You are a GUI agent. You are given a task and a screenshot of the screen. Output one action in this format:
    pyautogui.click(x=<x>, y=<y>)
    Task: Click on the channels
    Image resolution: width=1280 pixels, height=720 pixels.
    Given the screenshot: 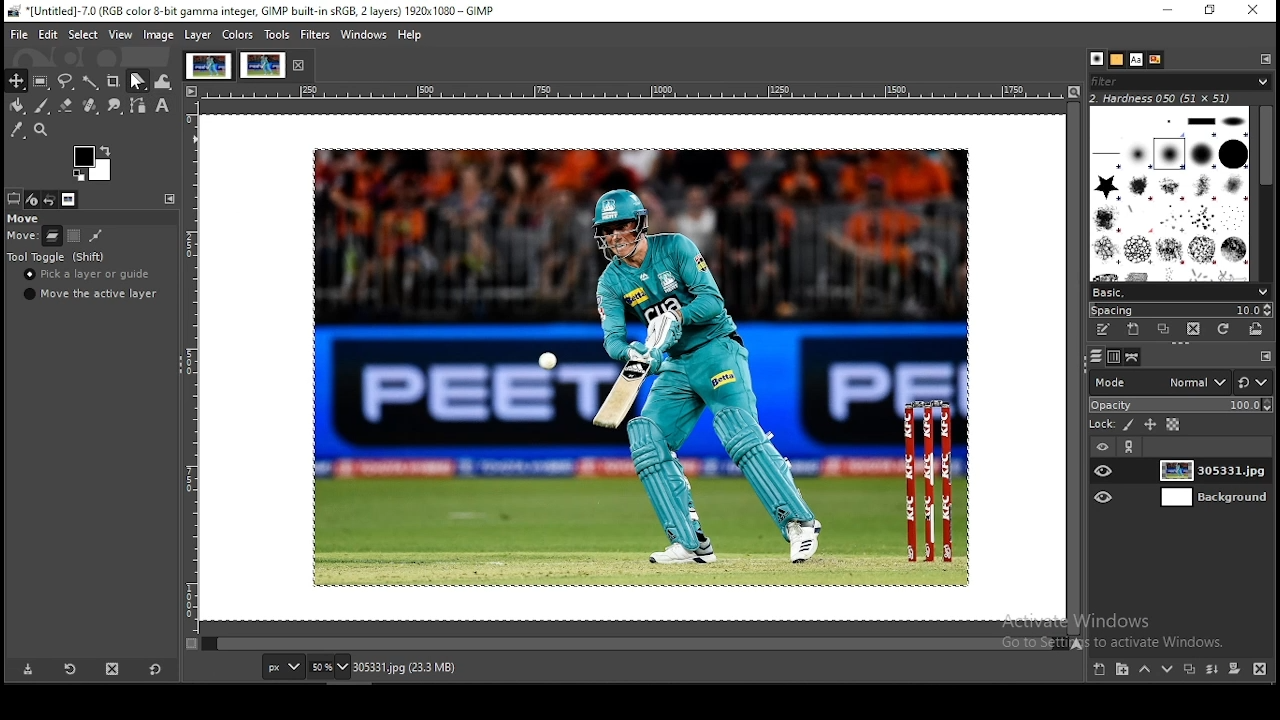 What is the action you would take?
    pyautogui.click(x=1116, y=357)
    